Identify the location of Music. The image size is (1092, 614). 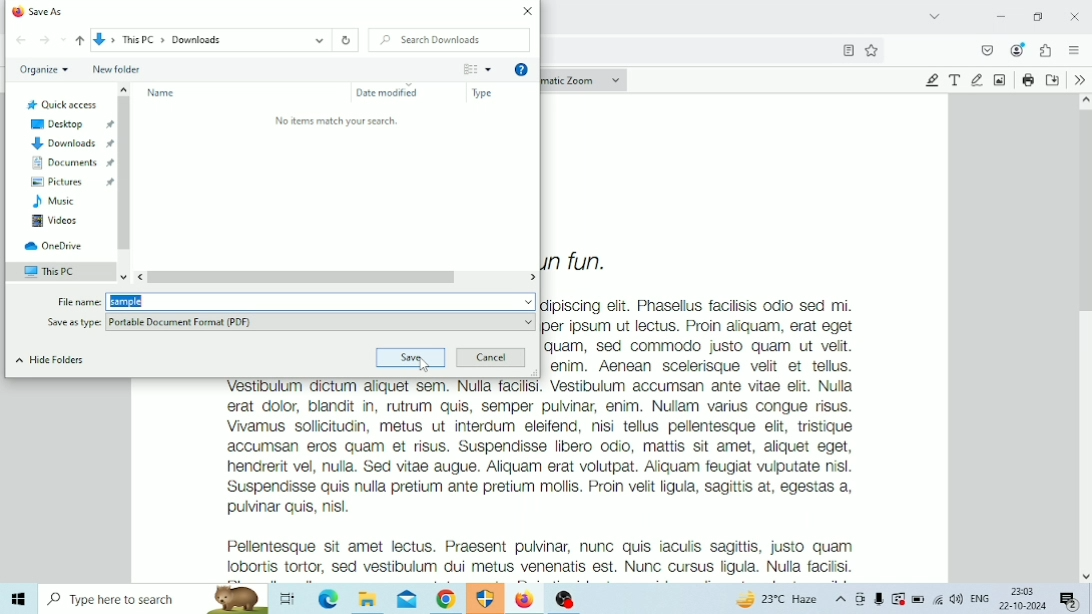
(50, 201).